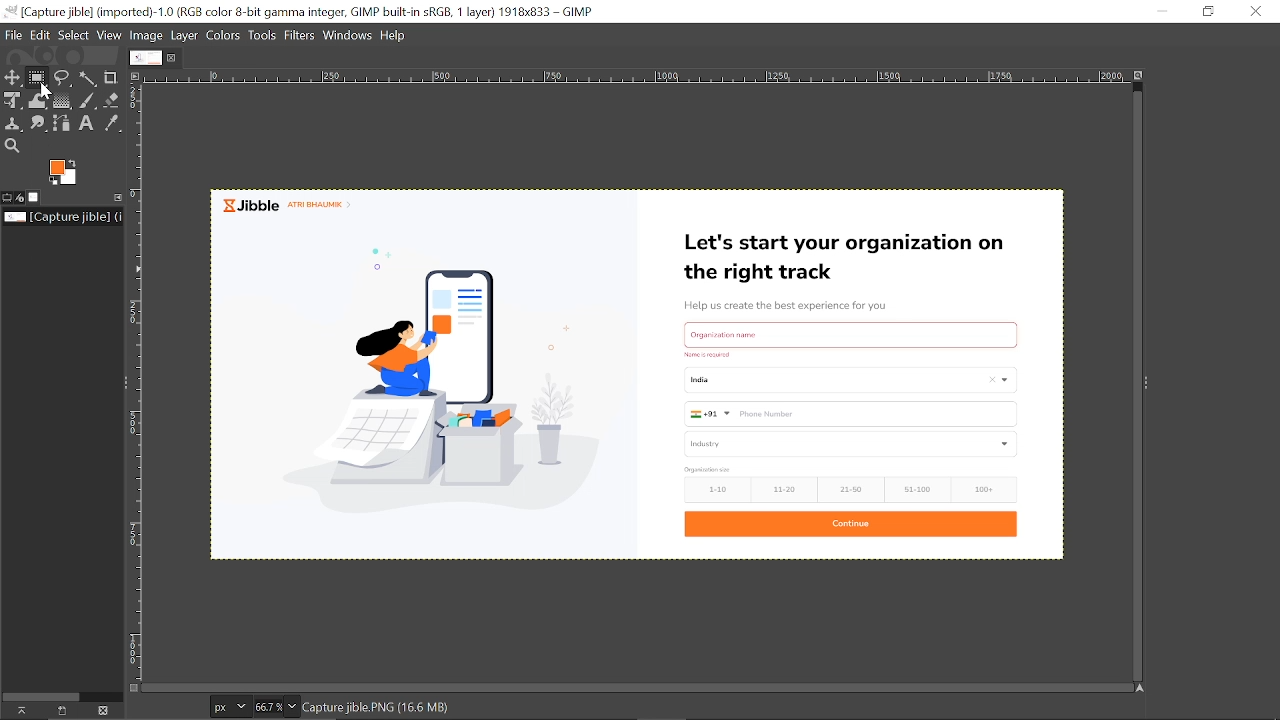  Describe the element at coordinates (305, 13) in the screenshot. I see `Current window` at that location.